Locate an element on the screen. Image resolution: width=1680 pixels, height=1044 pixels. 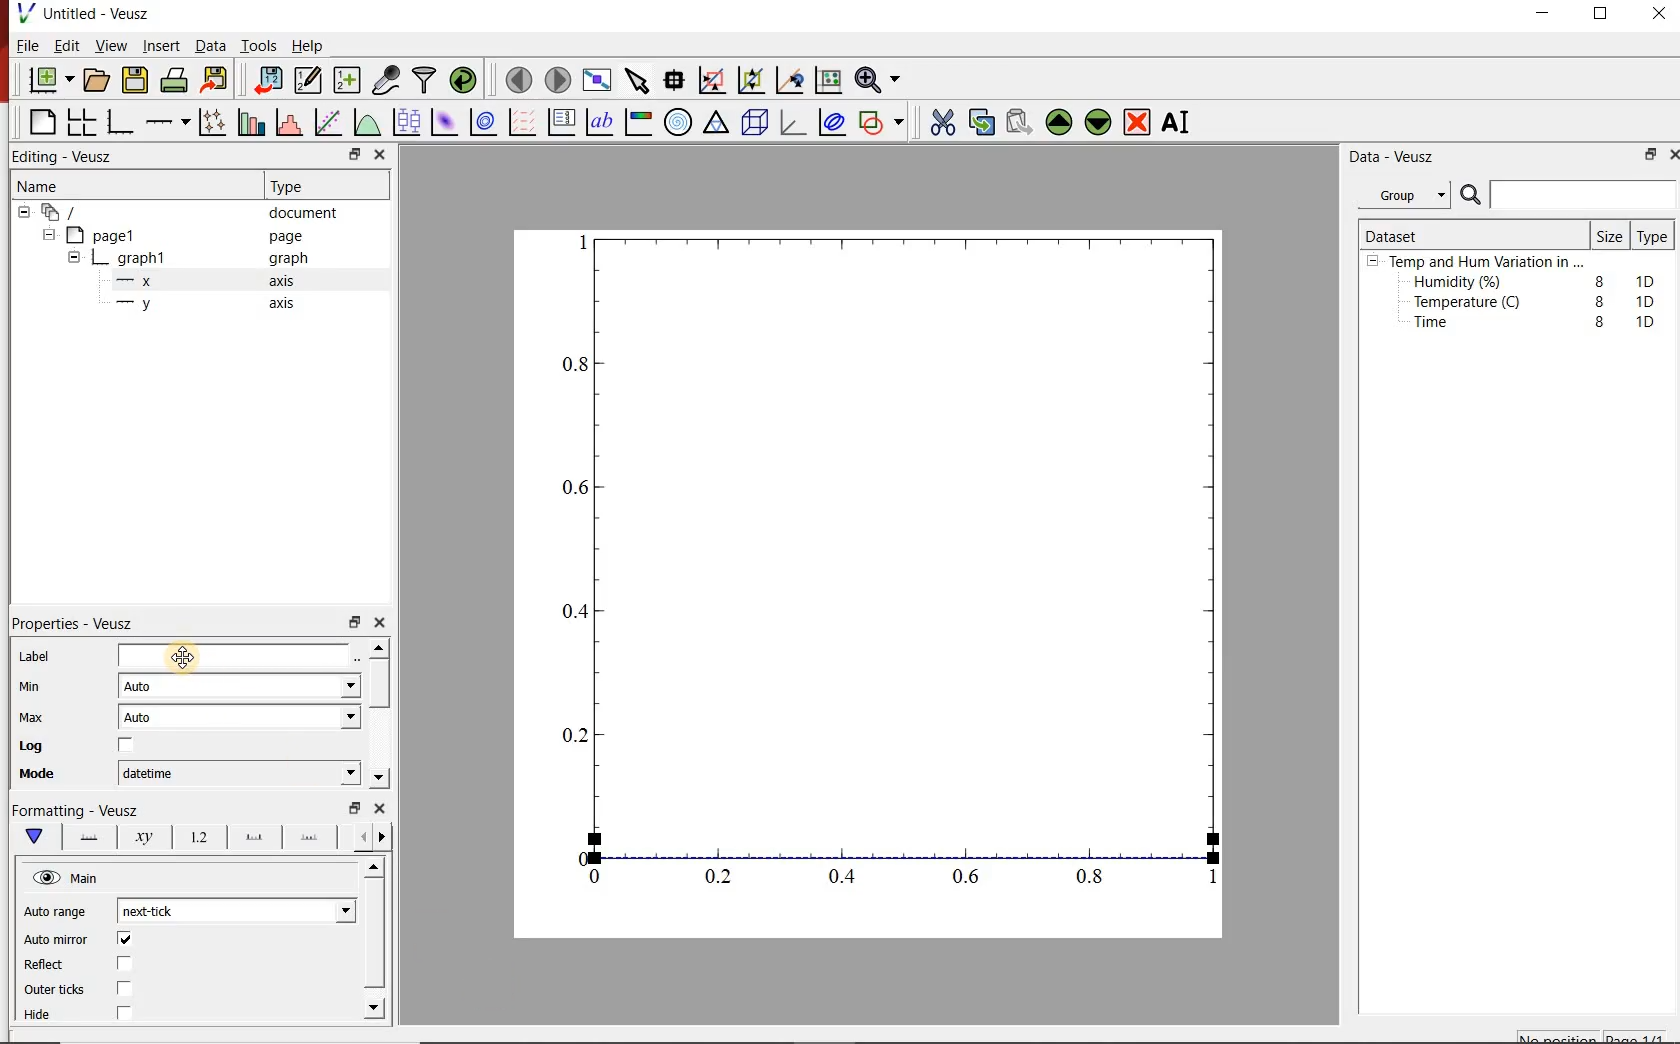
1D is located at coordinates (1645, 321).